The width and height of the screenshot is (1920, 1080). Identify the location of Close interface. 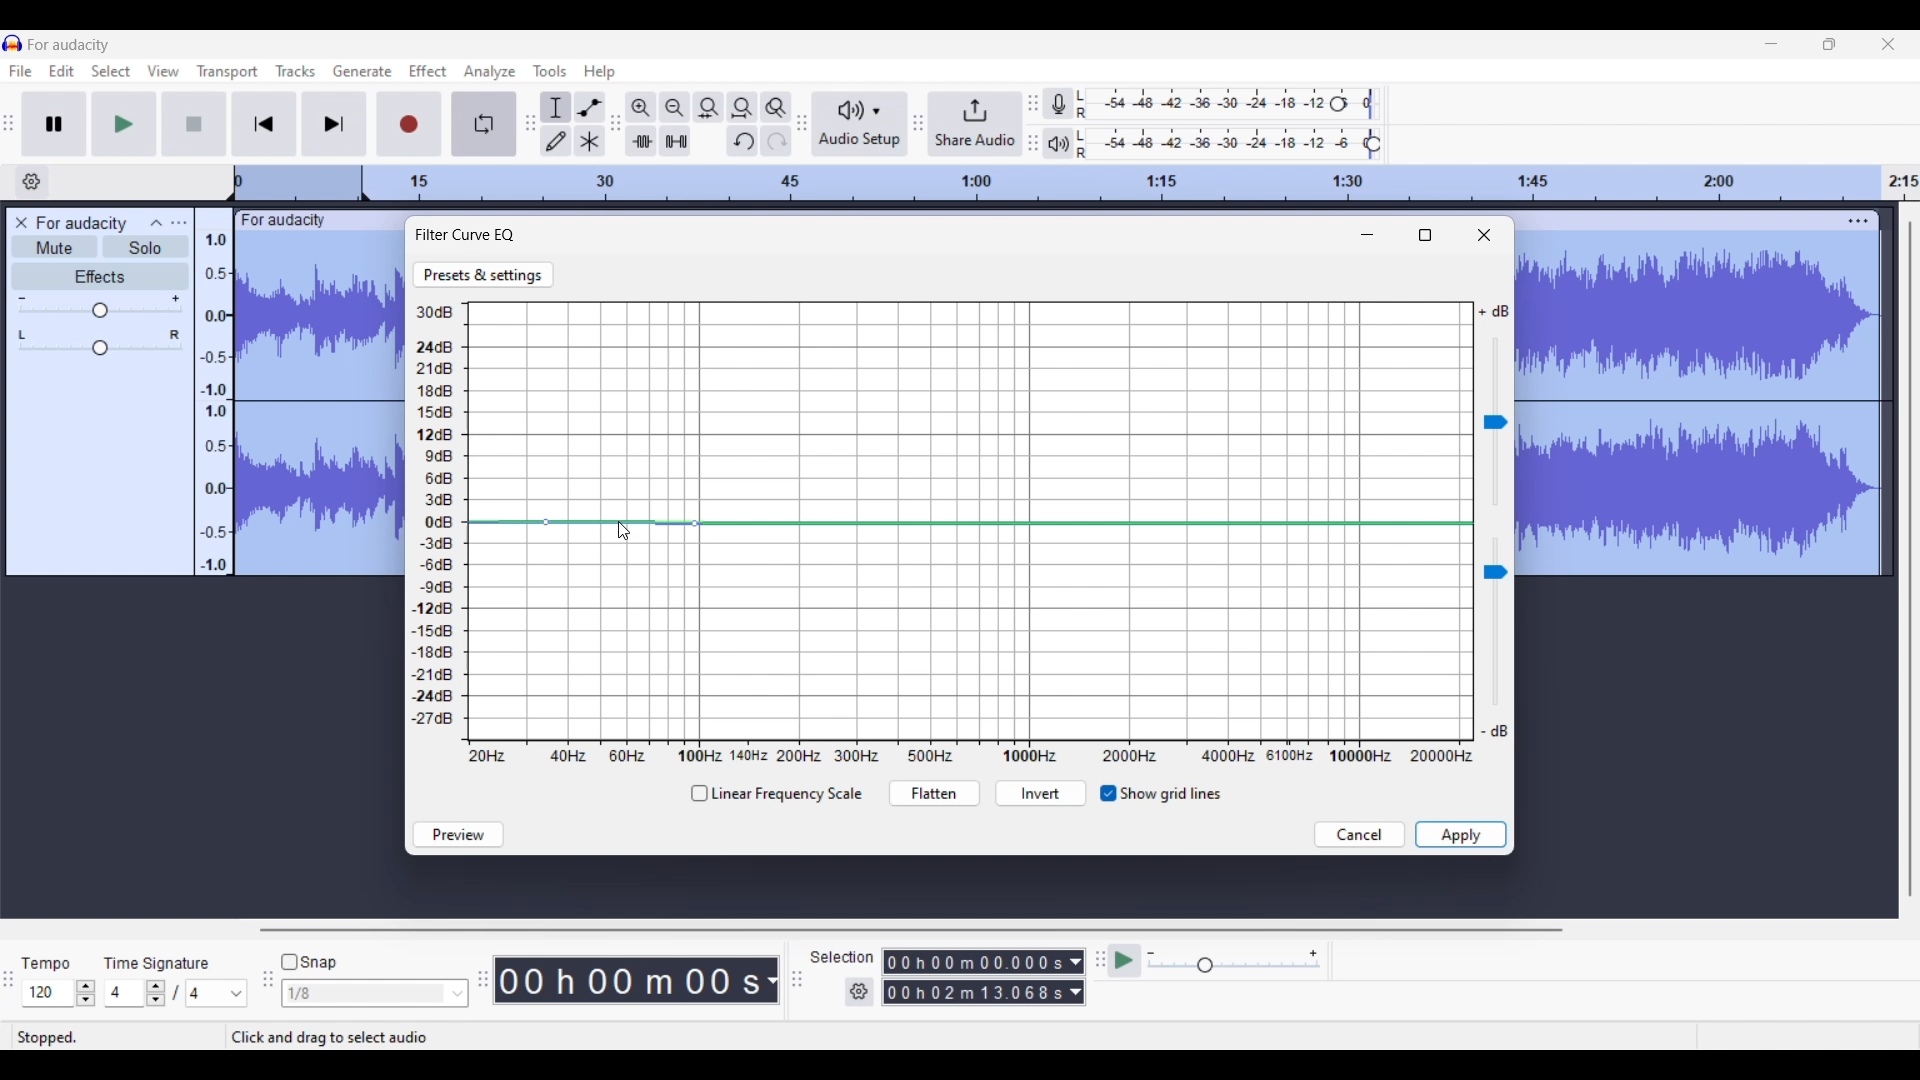
(1888, 44).